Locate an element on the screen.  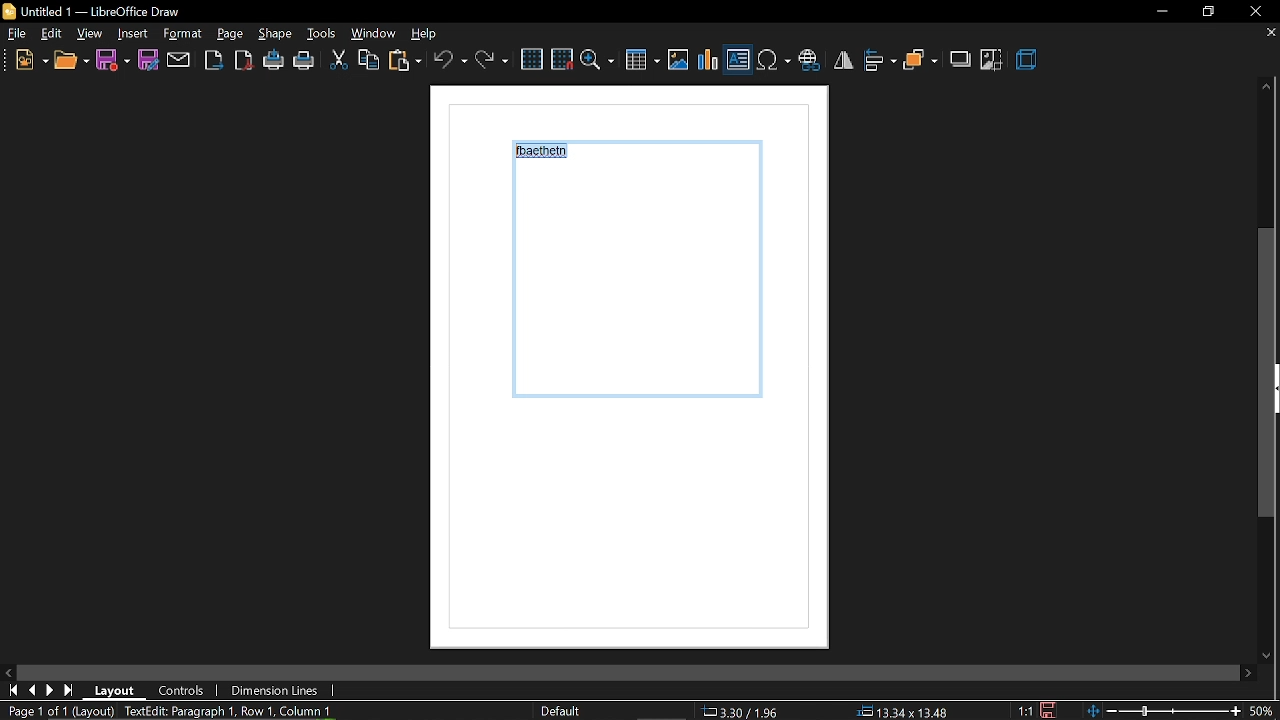
shape is located at coordinates (132, 34).